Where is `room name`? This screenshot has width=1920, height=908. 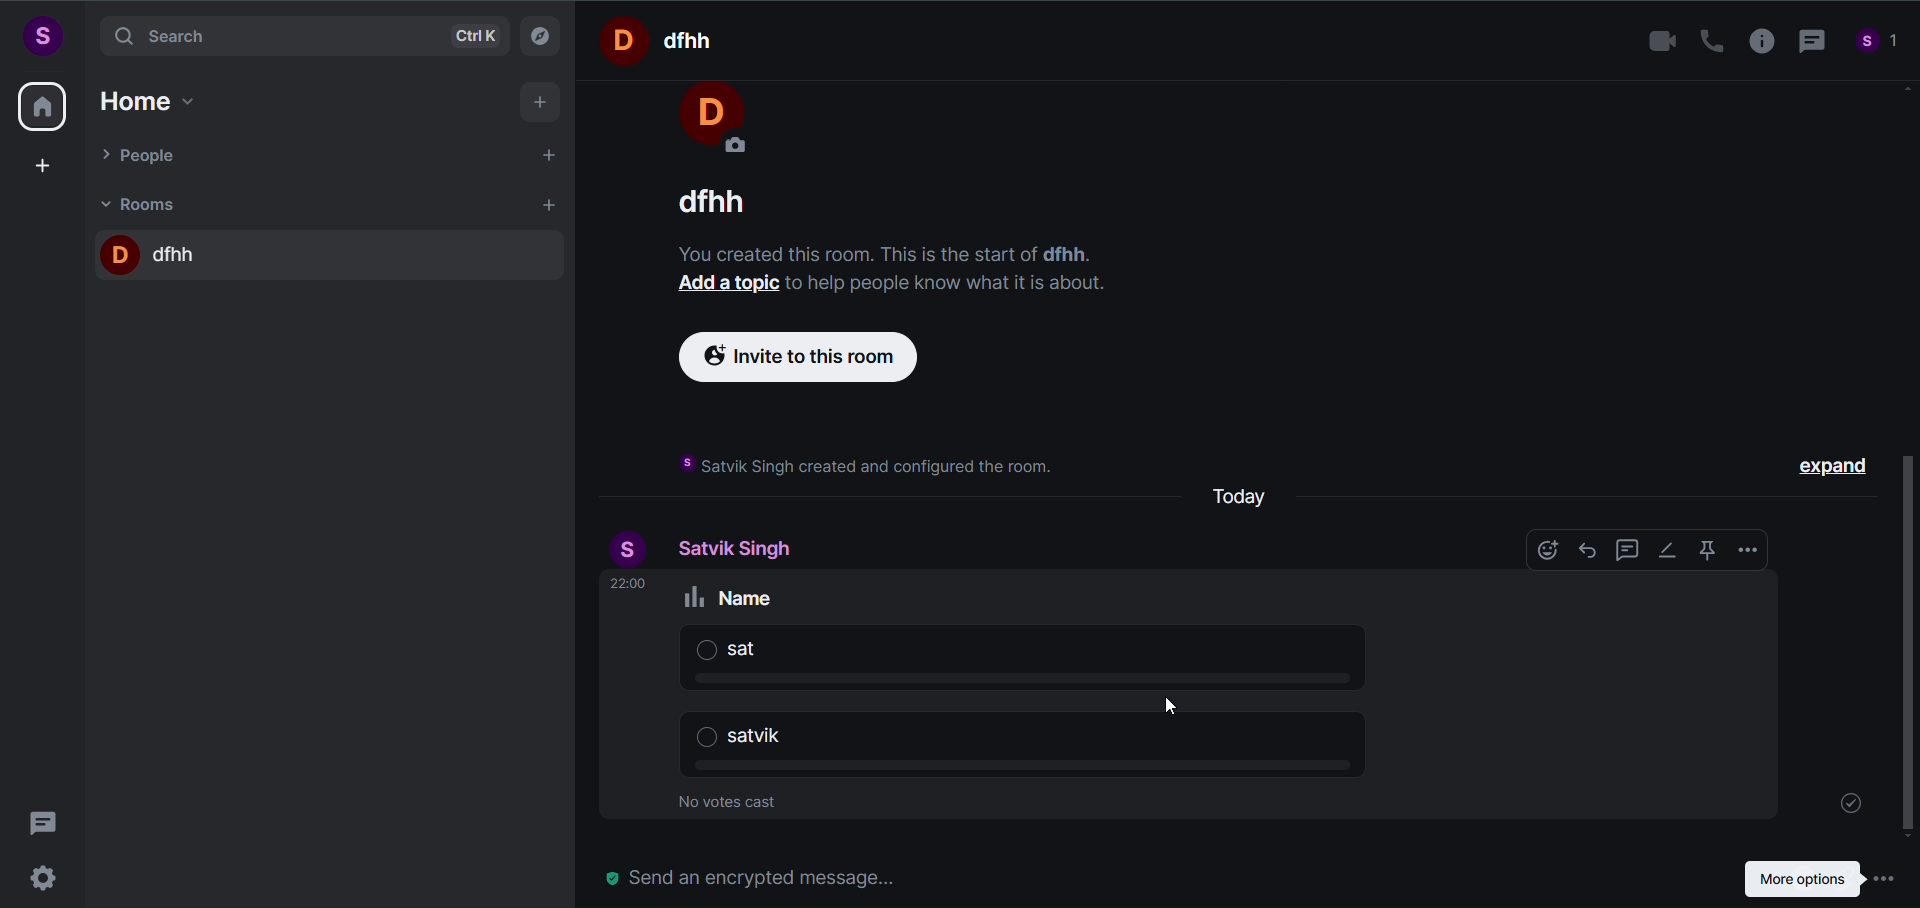 room name is located at coordinates (153, 250).